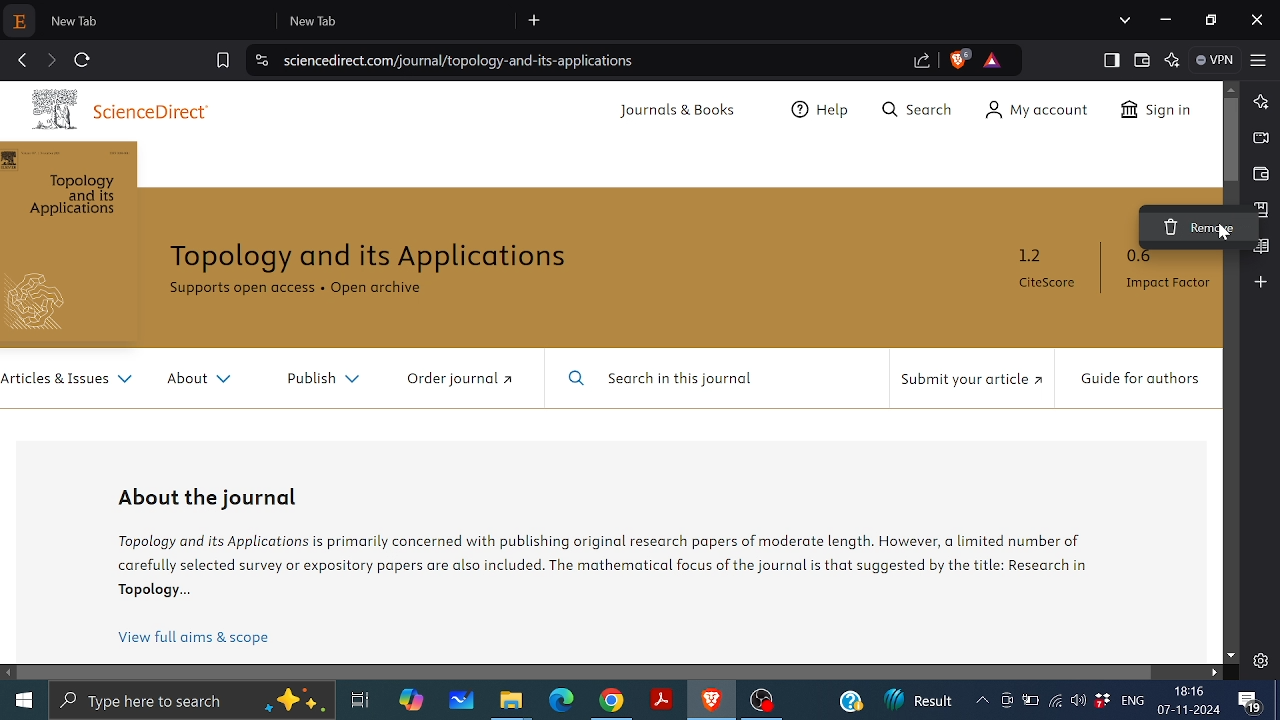  Describe the element at coordinates (462, 701) in the screenshot. I see `whiteboard` at that location.